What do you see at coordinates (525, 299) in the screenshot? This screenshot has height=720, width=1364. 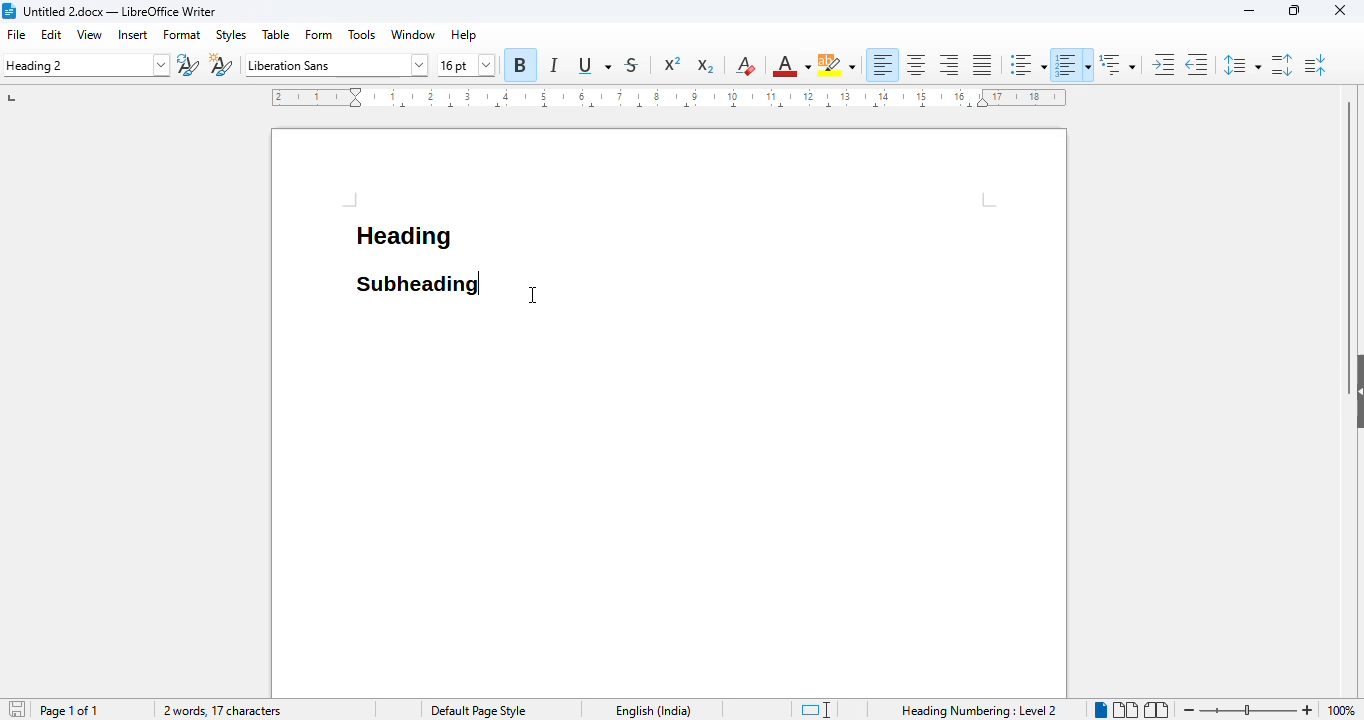 I see `tect cursor` at bounding box center [525, 299].